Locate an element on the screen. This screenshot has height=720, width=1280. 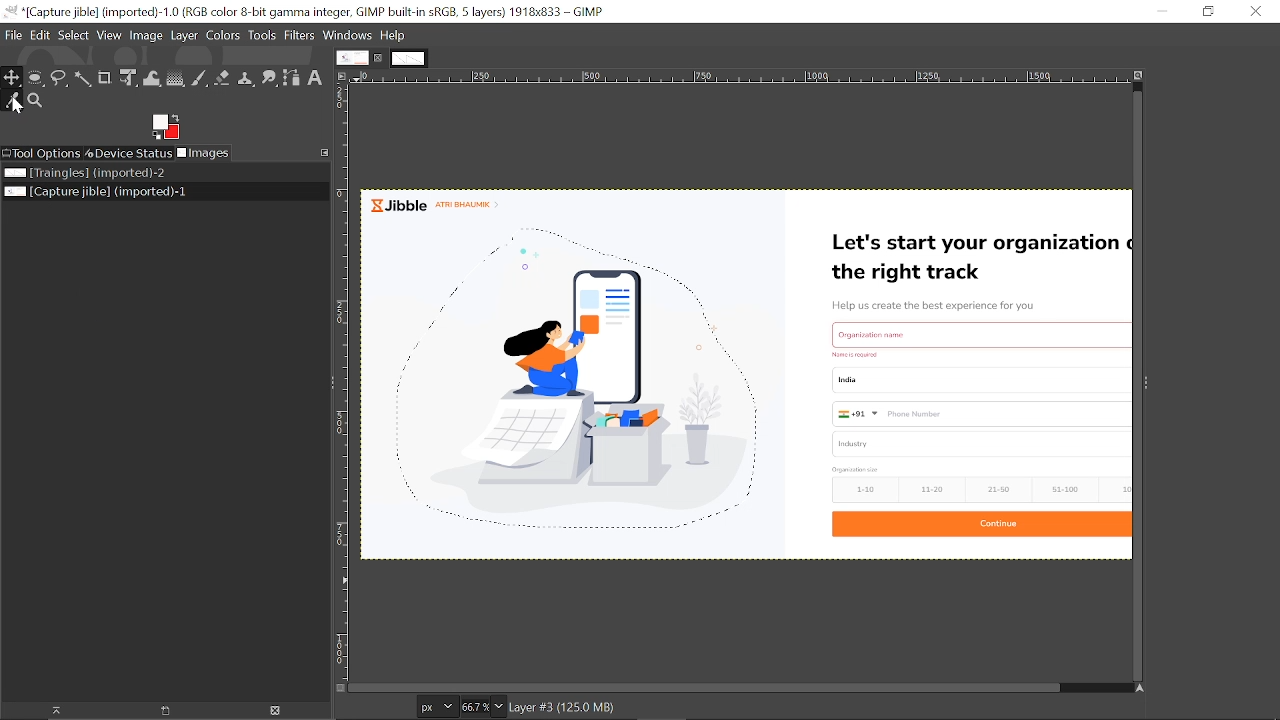
Paintbrush tool is located at coordinates (200, 79).